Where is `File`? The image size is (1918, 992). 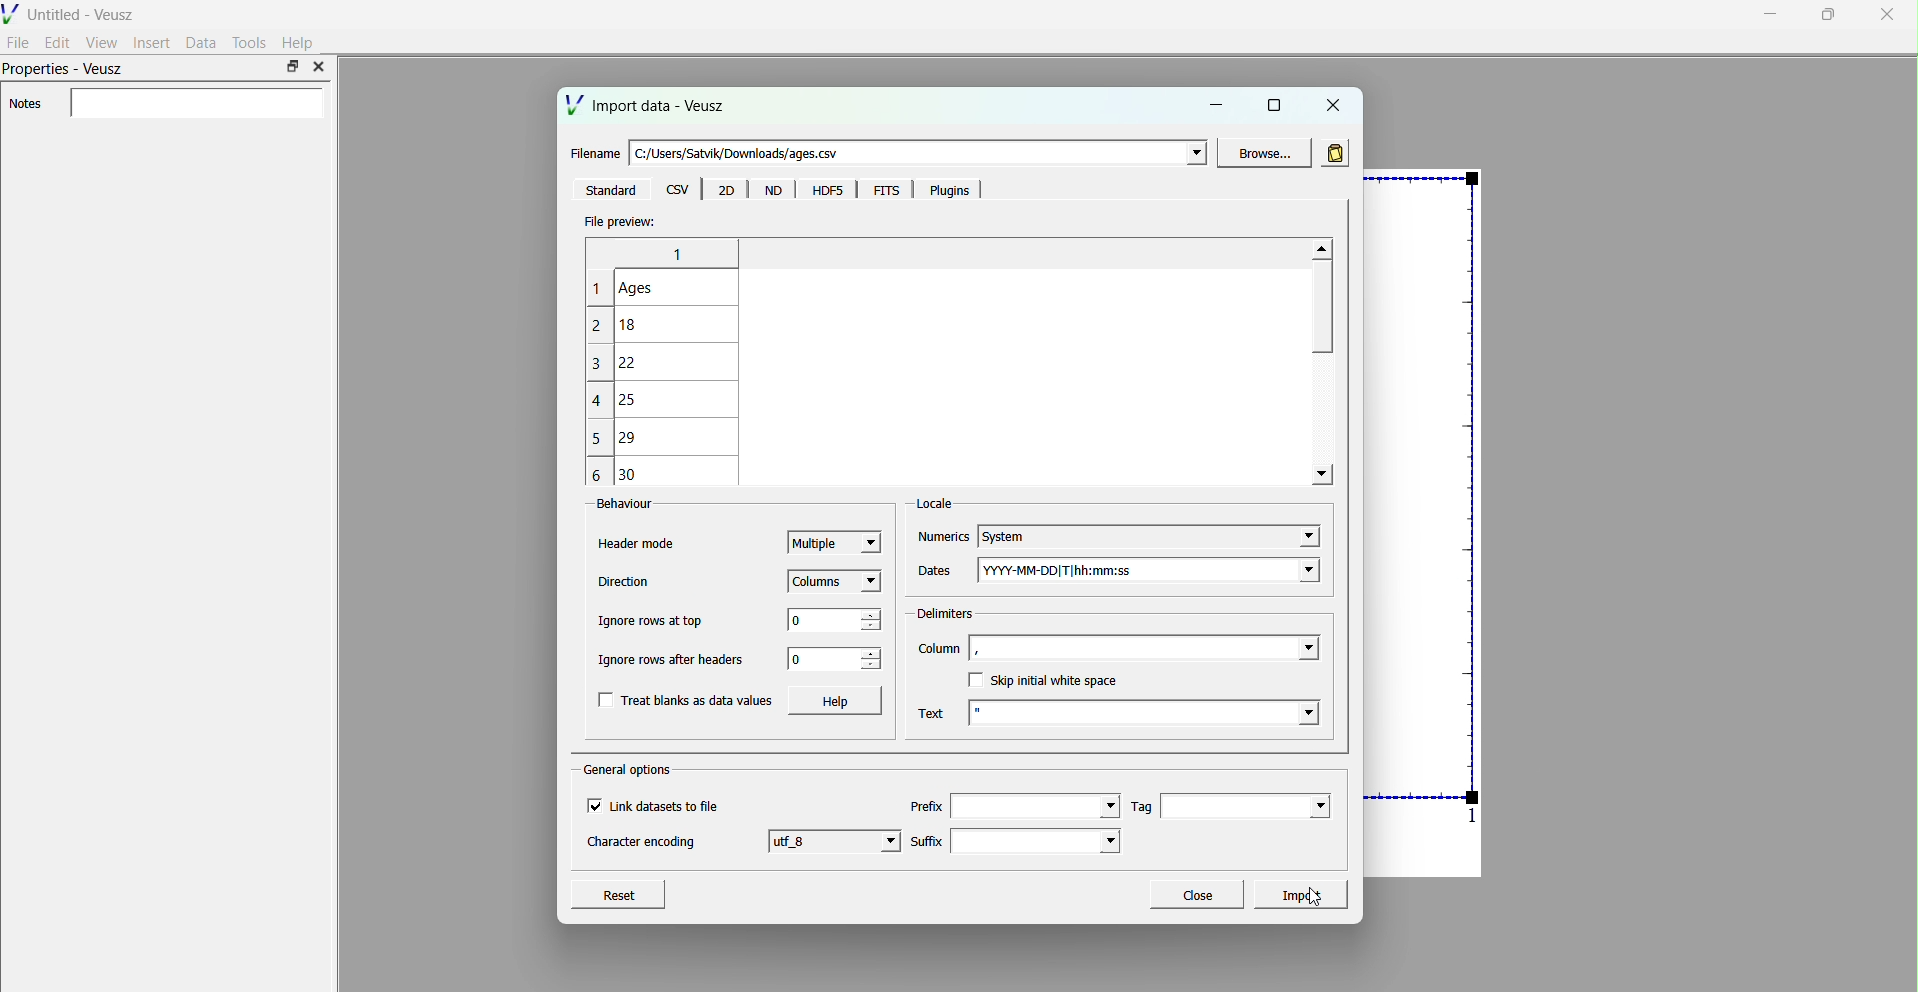 File is located at coordinates (19, 41).